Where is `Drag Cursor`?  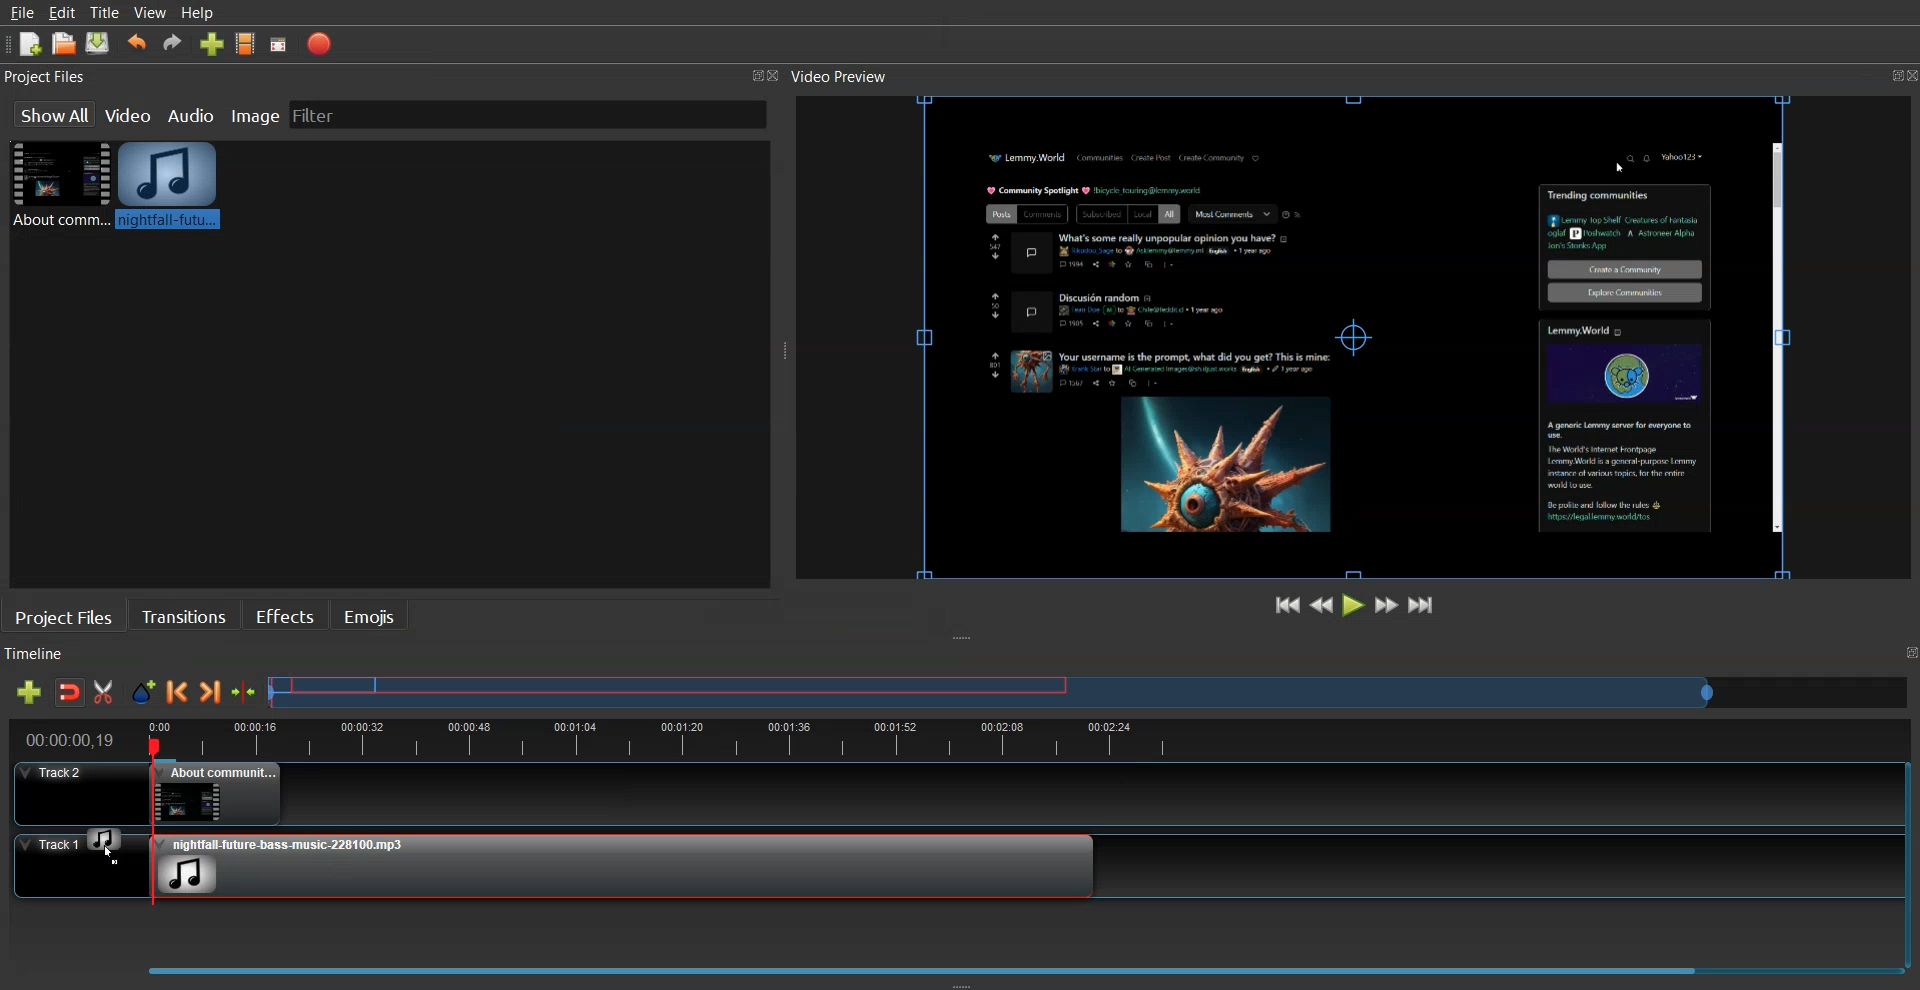
Drag Cursor is located at coordinates (105, 843).